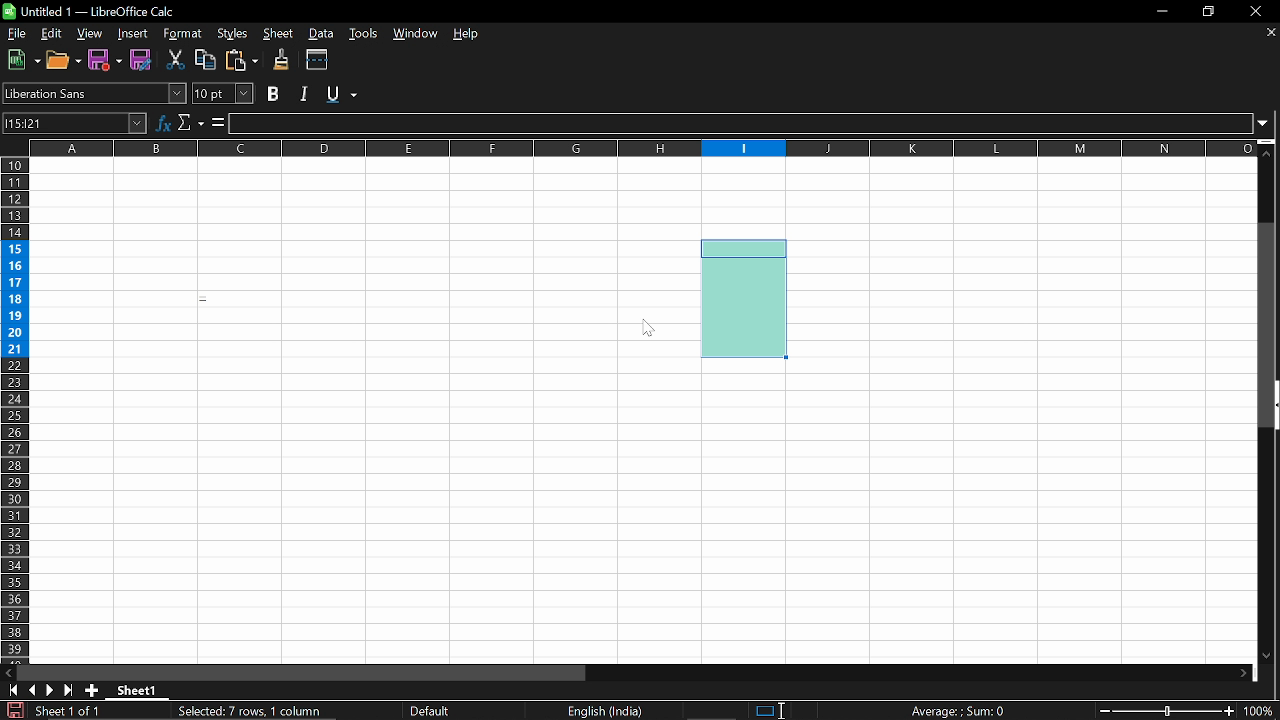  I want to click on Next page, so click(51, 691).